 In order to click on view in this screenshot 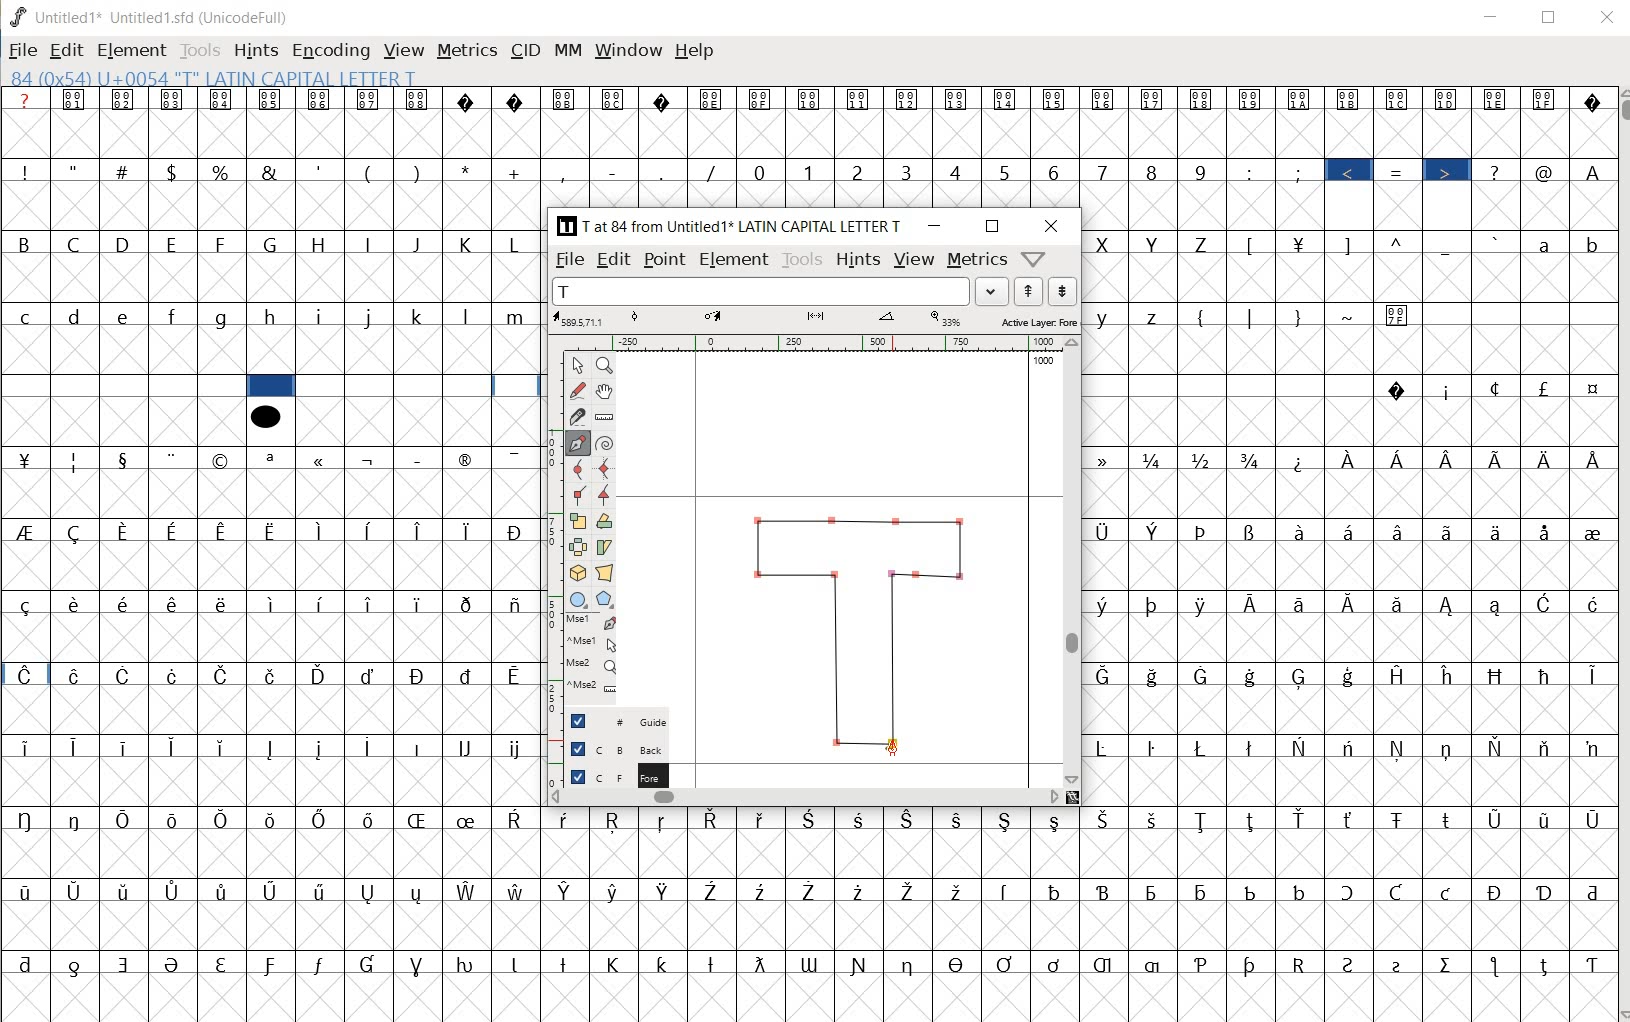, I will do `click(405, 49)`.